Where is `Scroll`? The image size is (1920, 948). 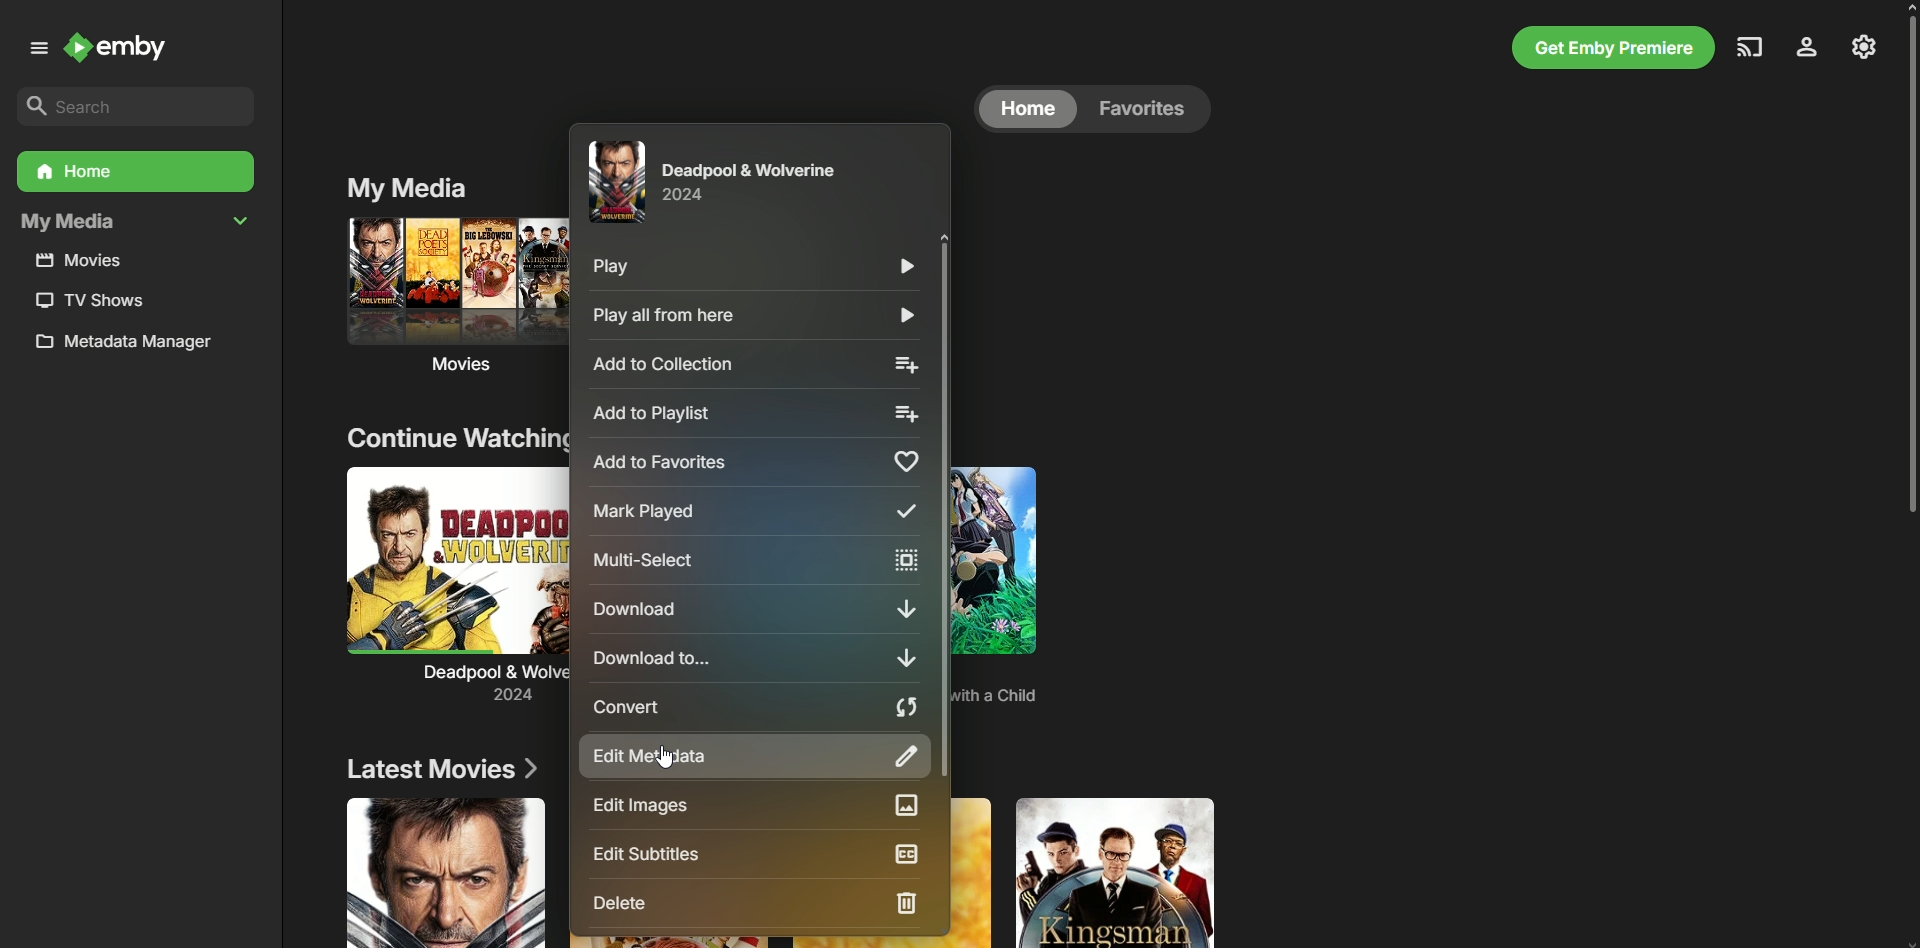
Scroll is located at coordinates (1904, 270).